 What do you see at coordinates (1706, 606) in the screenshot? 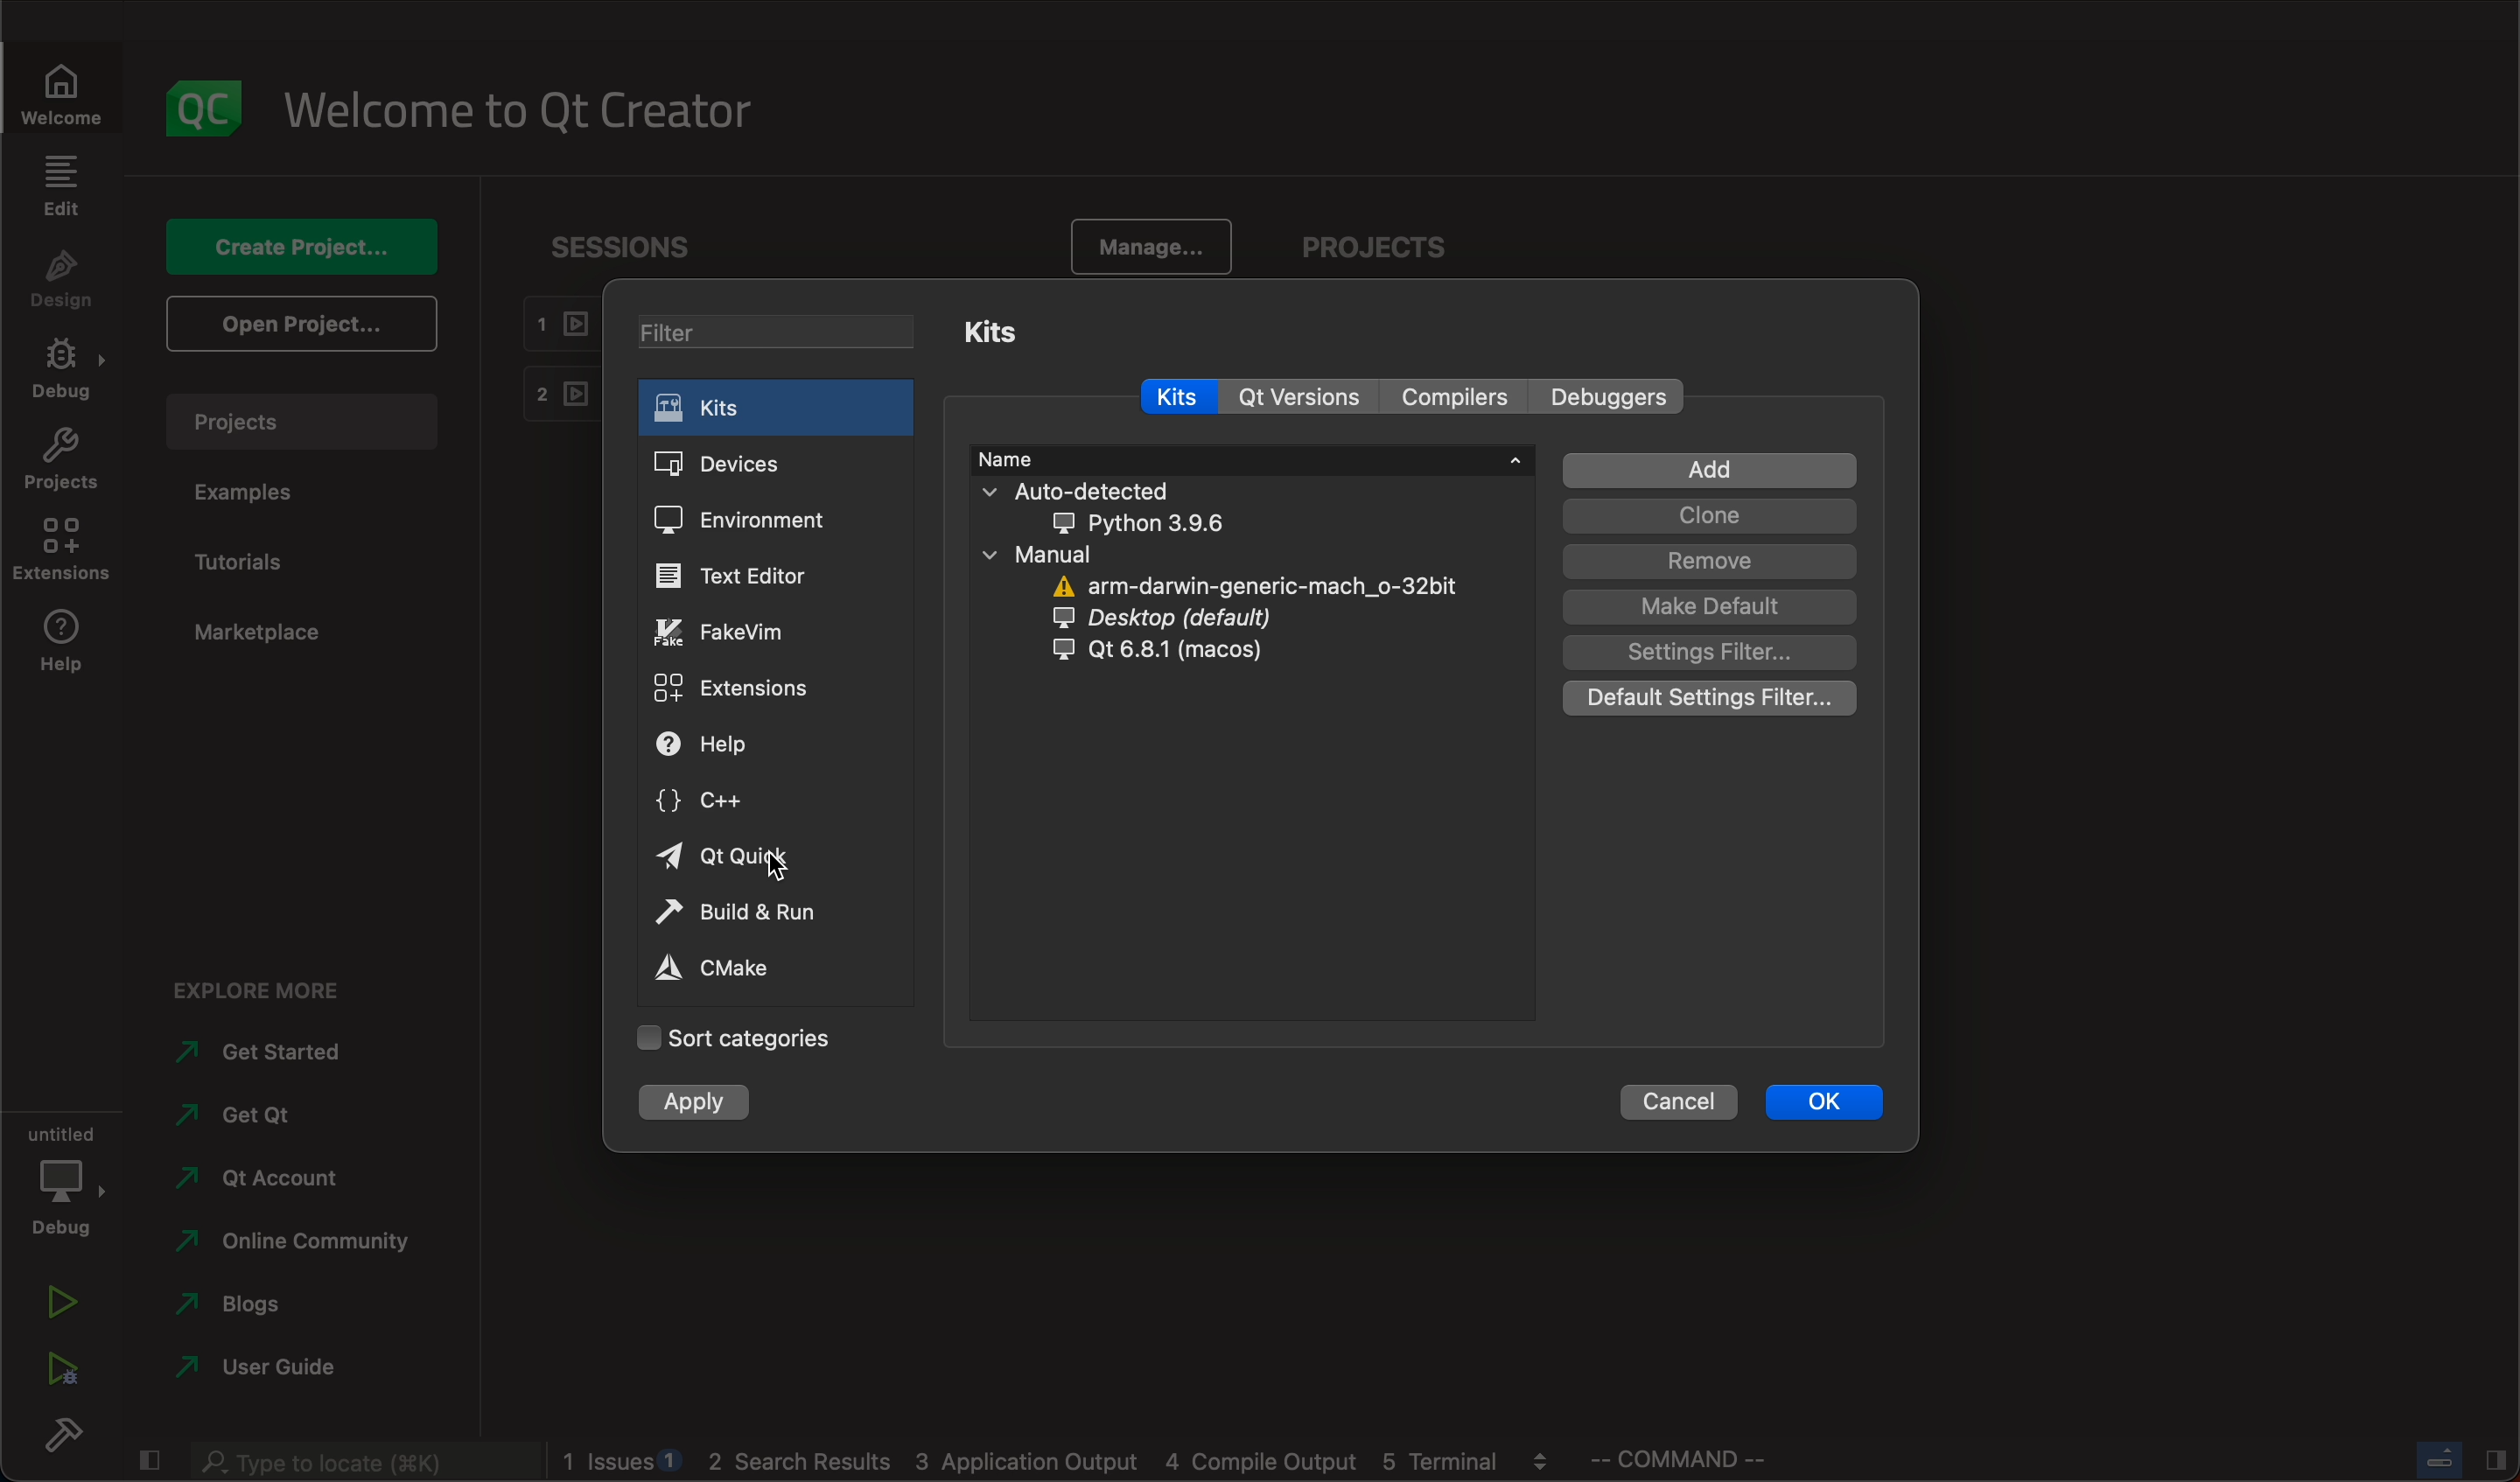
I see `default` at bounding box center [1706, 606].